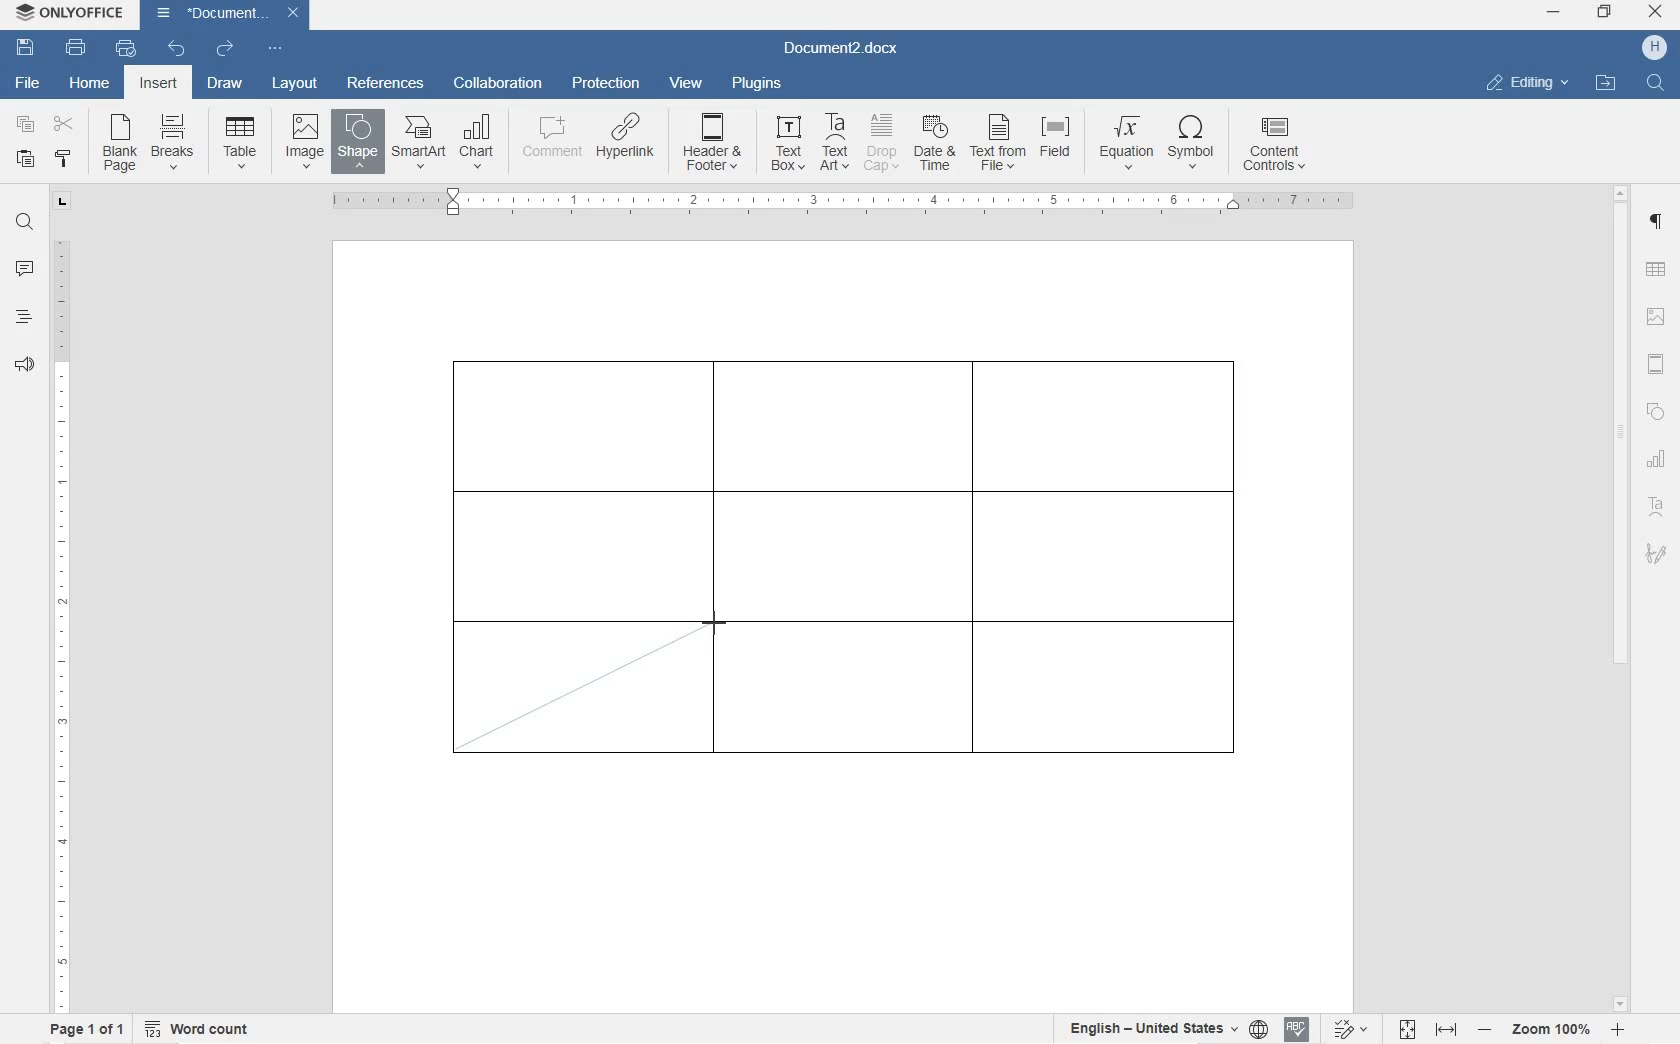 This screenshot has height=1044, width=1680. Describe the element at coordinates (551, 143) in the screenshot. I see `COMMENT` at that location.